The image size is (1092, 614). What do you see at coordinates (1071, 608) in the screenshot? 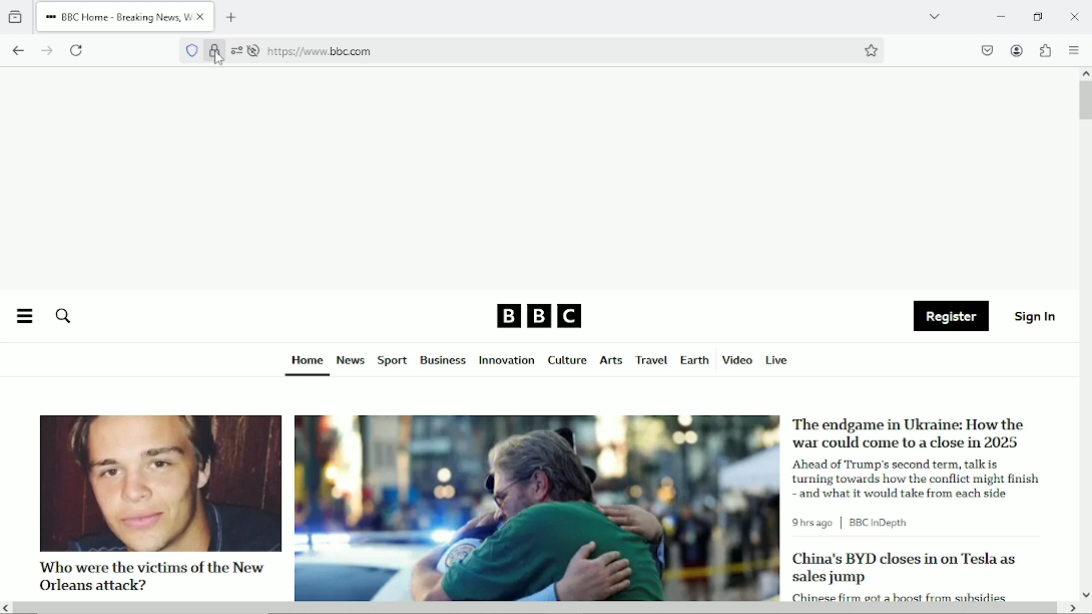
I see `scroll right` at bounding box center [1071, 608].